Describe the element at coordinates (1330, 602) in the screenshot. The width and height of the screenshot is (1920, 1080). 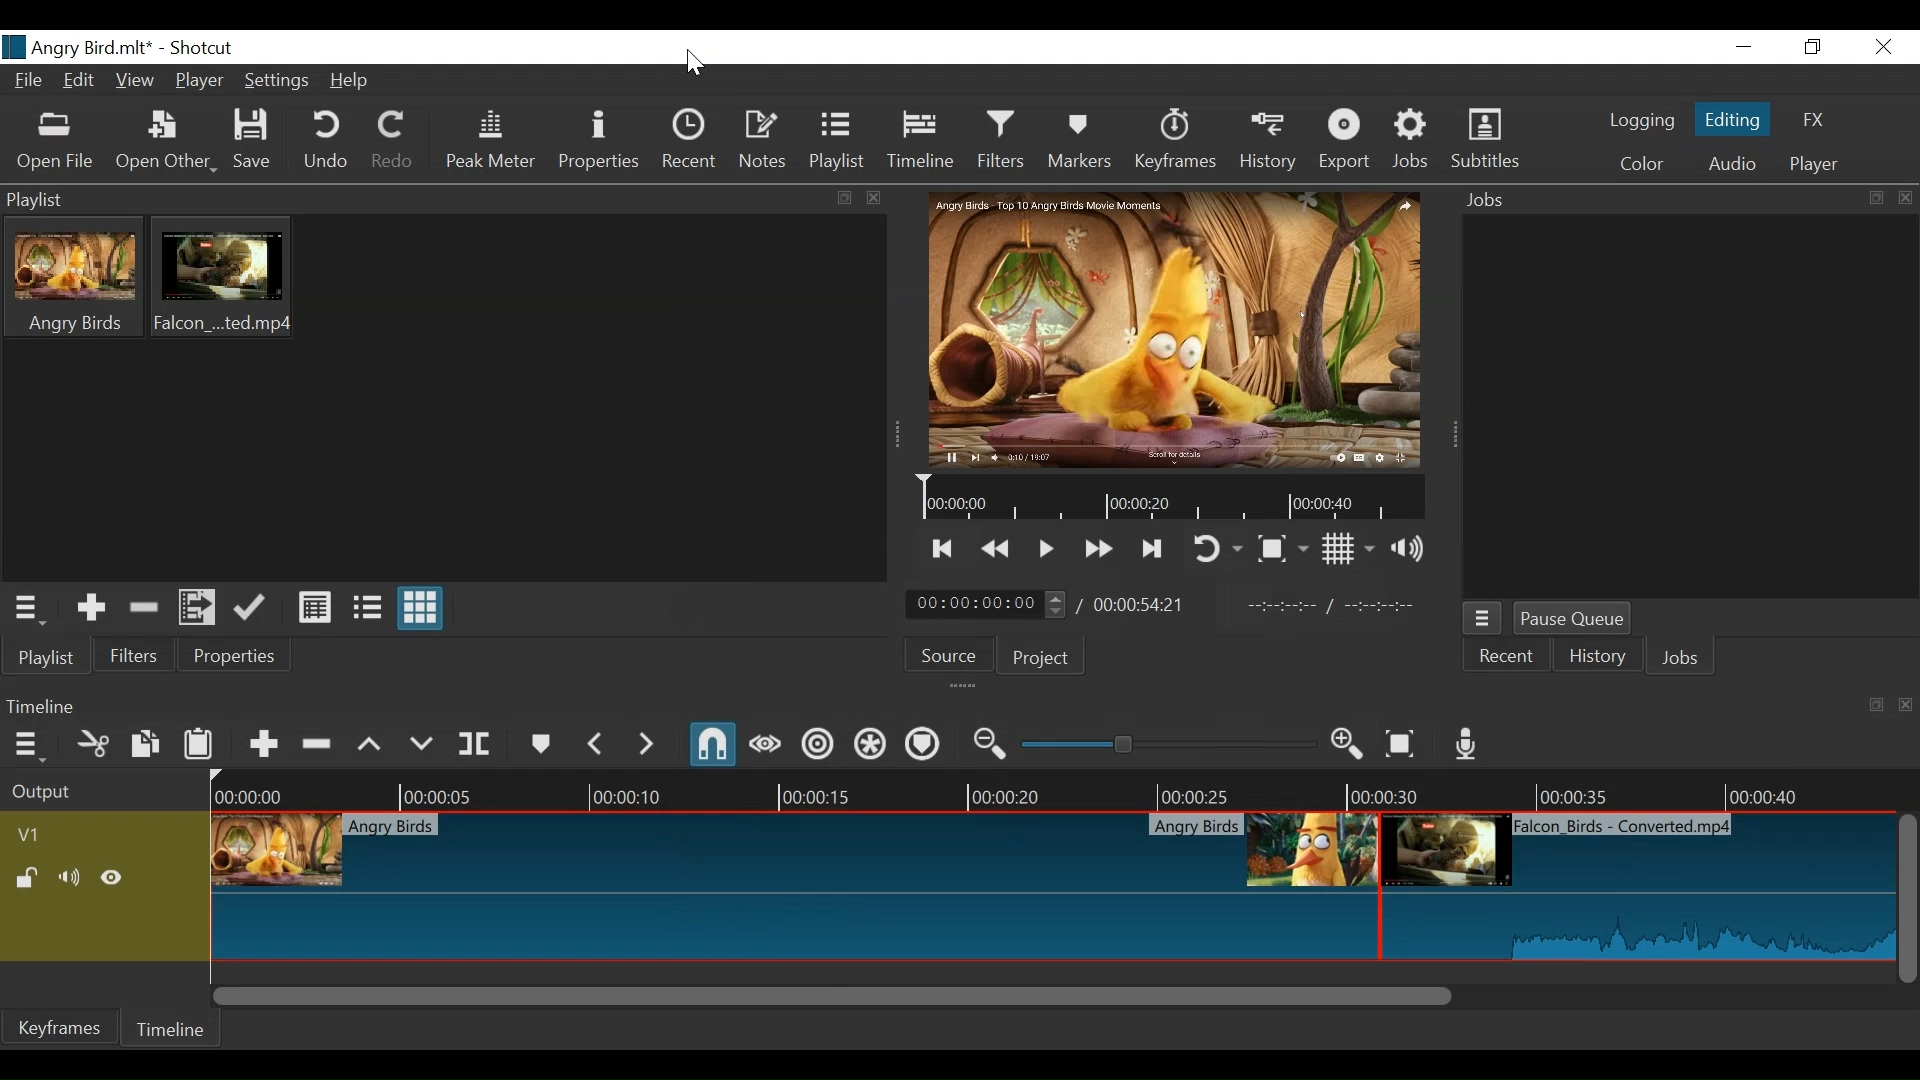
I see `In point` at that location.